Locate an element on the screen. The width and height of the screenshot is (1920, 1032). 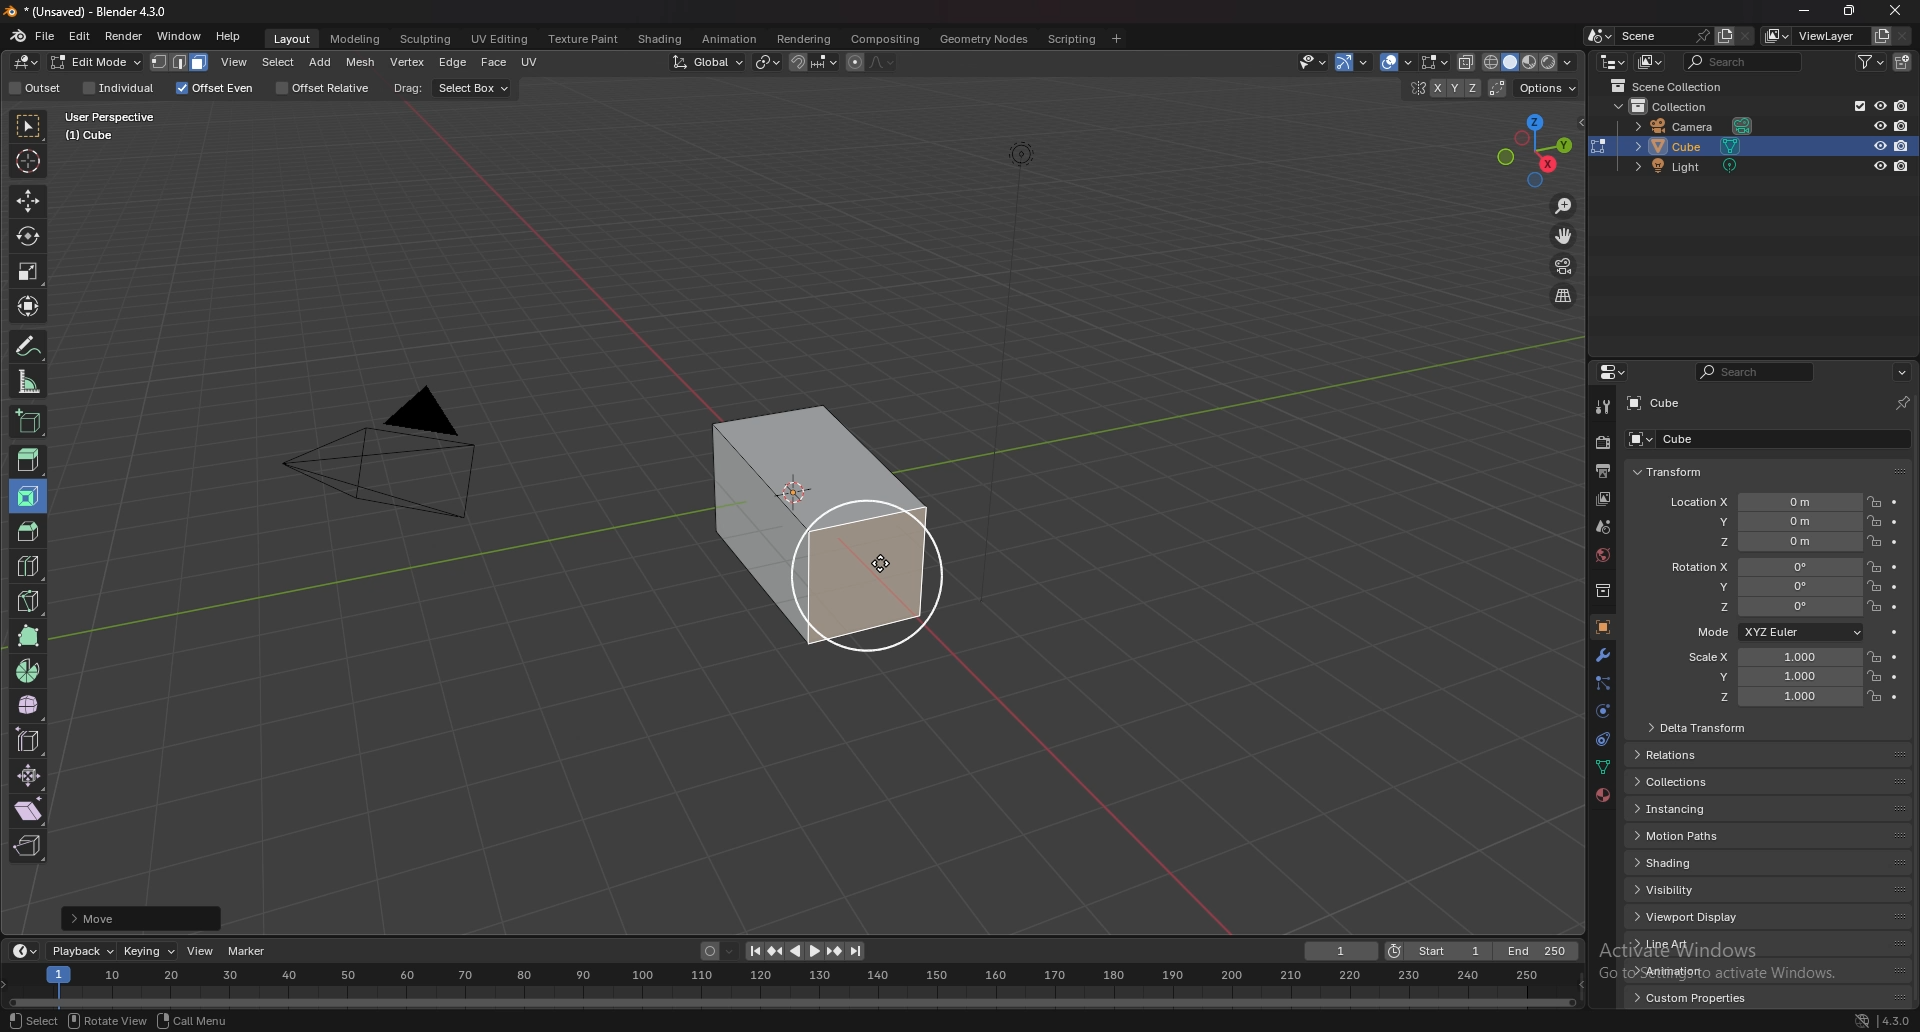
 is located at coordinates (789, 984).